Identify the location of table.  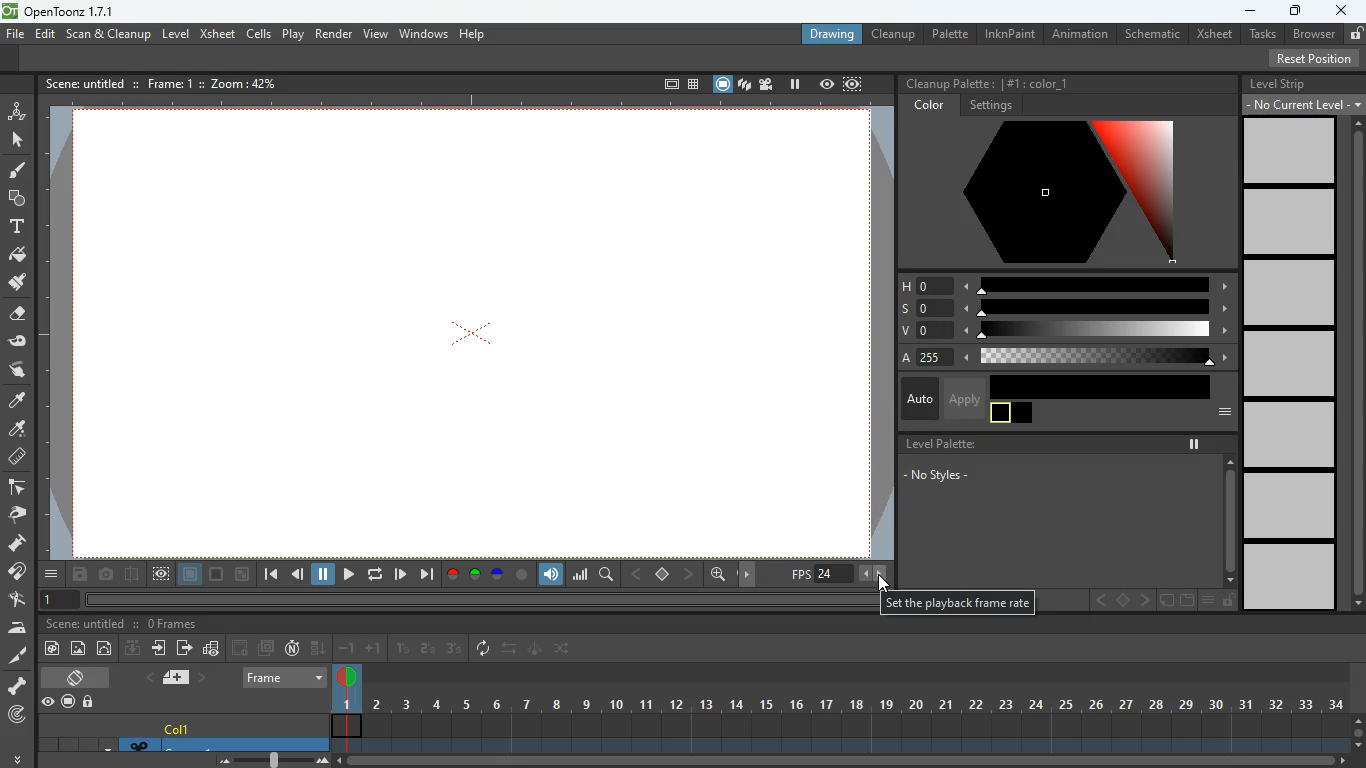
(693, 83).